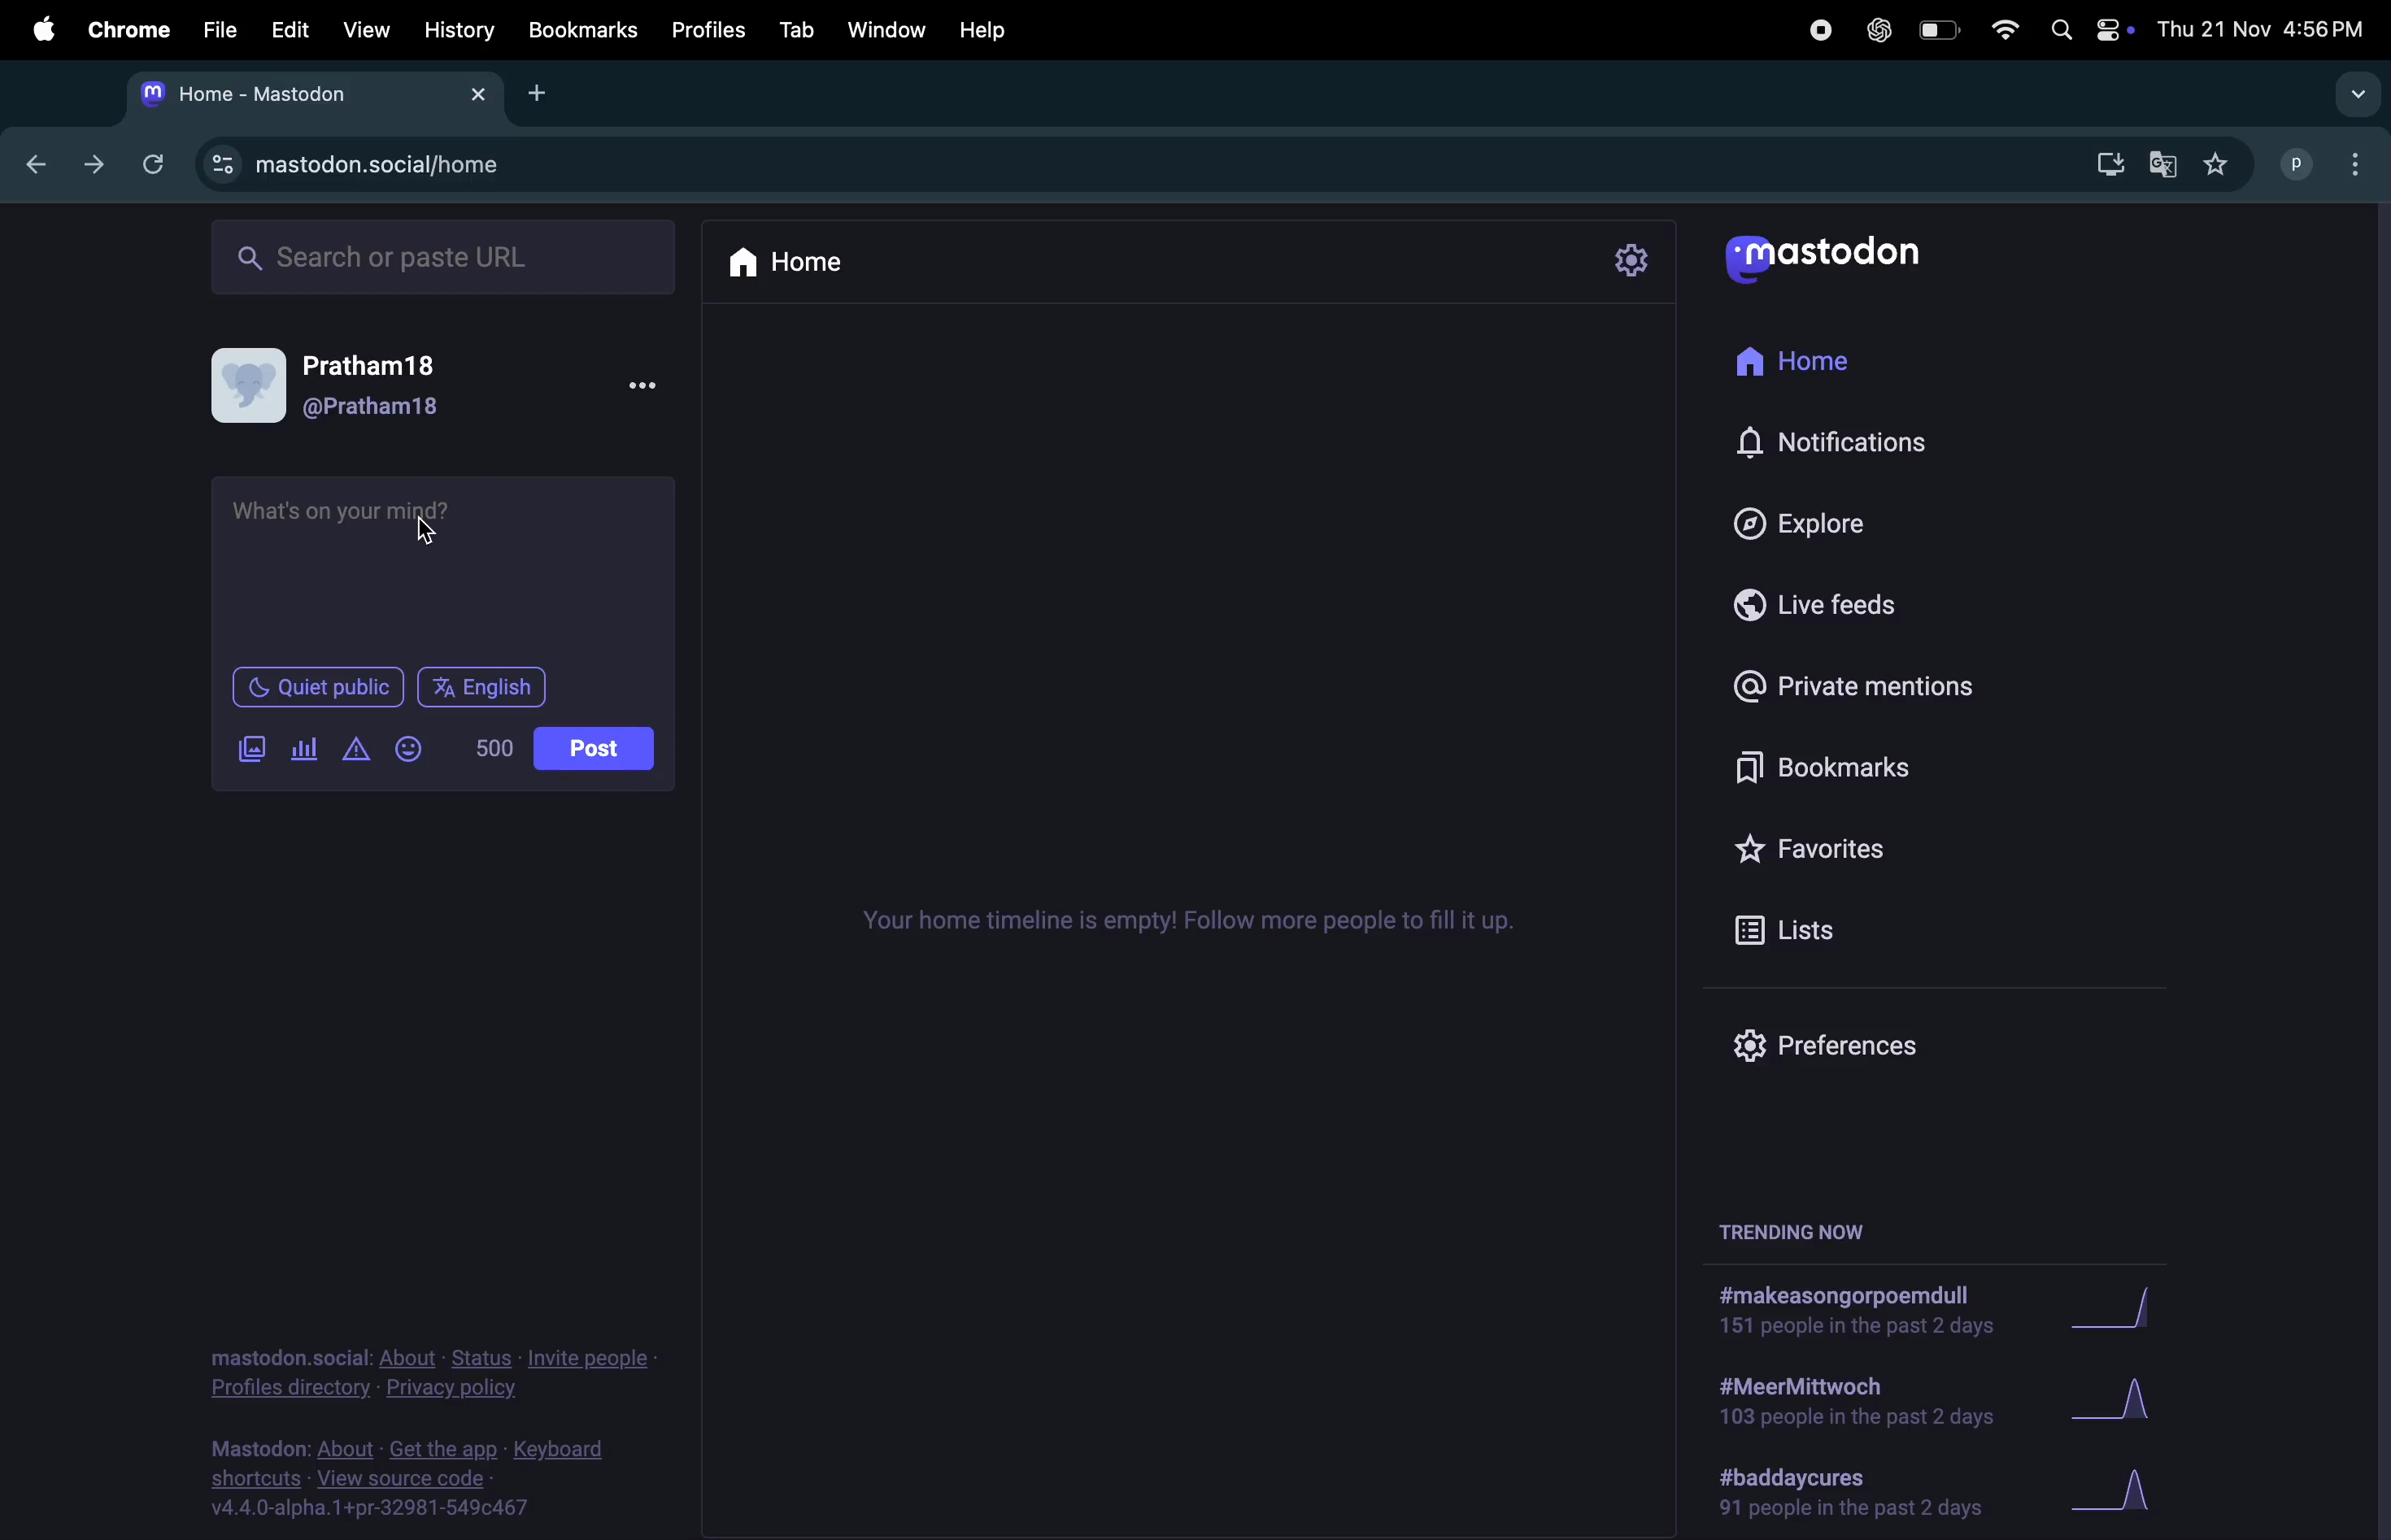 The width and height of the screenshot is (2391, 1540). I want to click on add image, so click(258, 750).